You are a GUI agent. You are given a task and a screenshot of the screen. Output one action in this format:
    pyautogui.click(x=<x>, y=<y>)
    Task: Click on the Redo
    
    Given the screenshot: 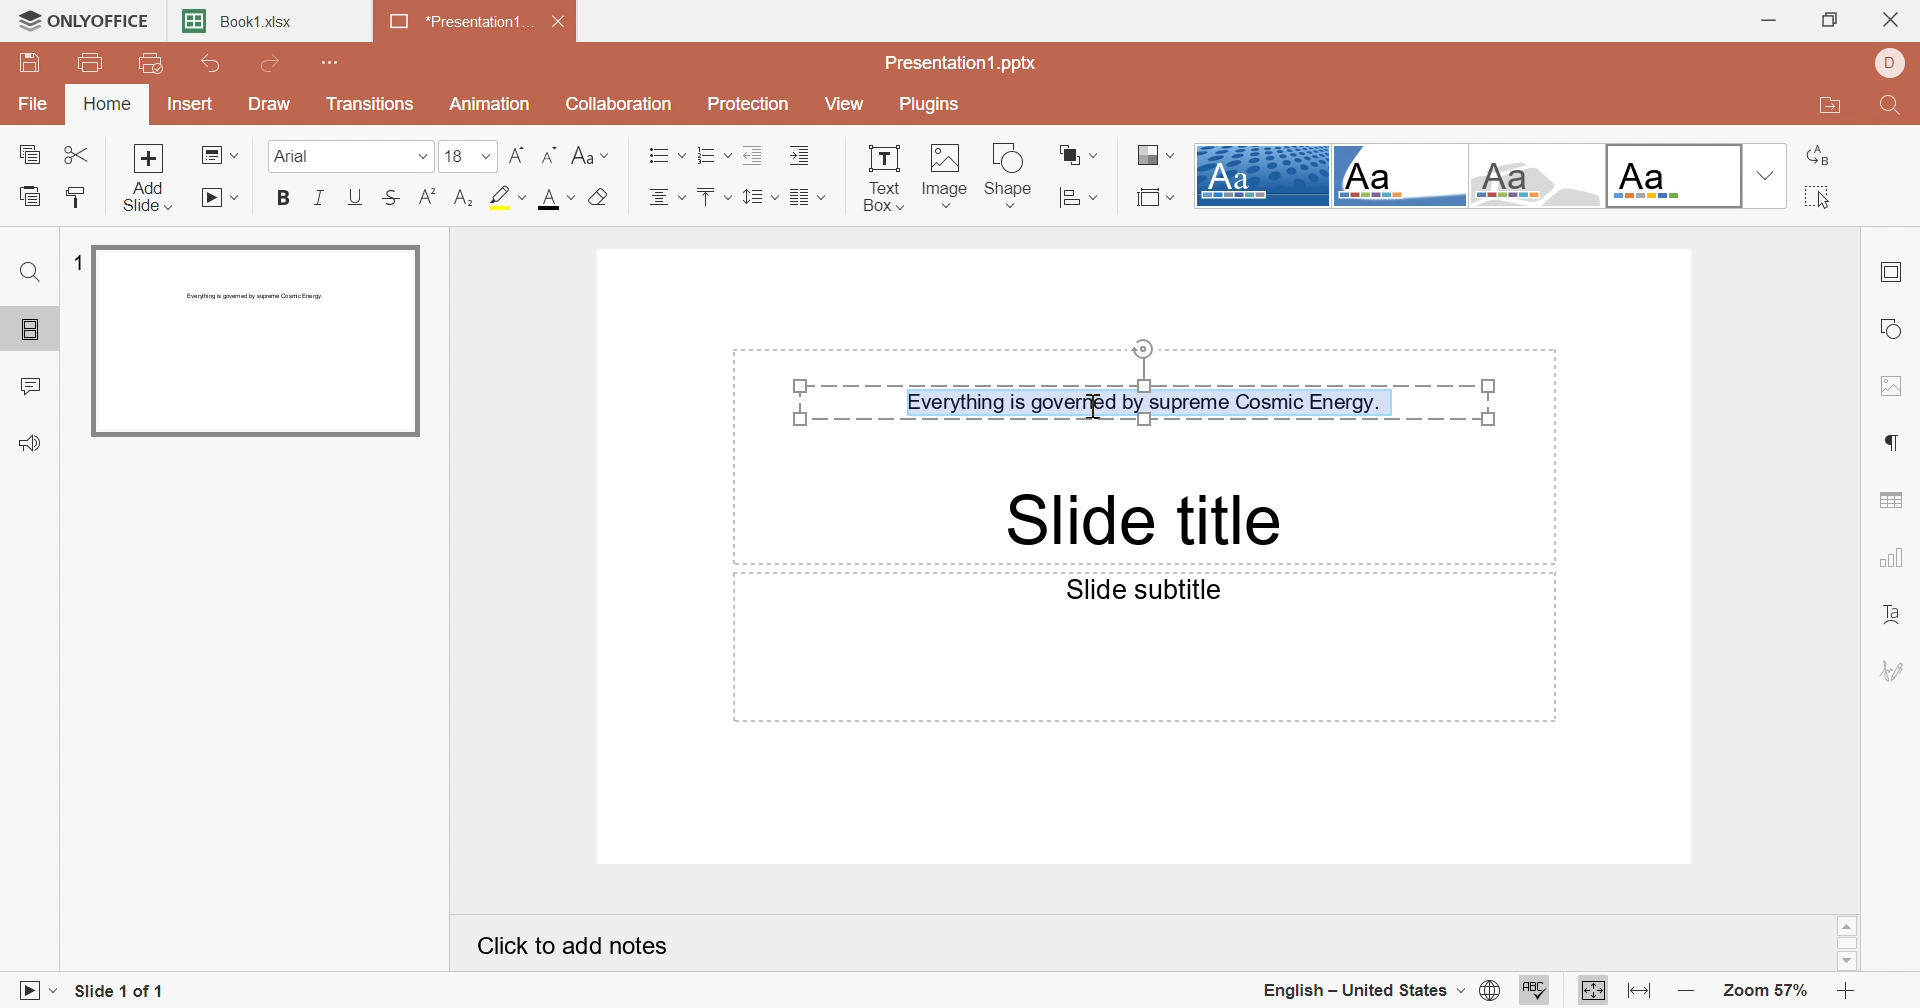 What is the action you would take?
    pyautogui.click(x=269, y=65)
    